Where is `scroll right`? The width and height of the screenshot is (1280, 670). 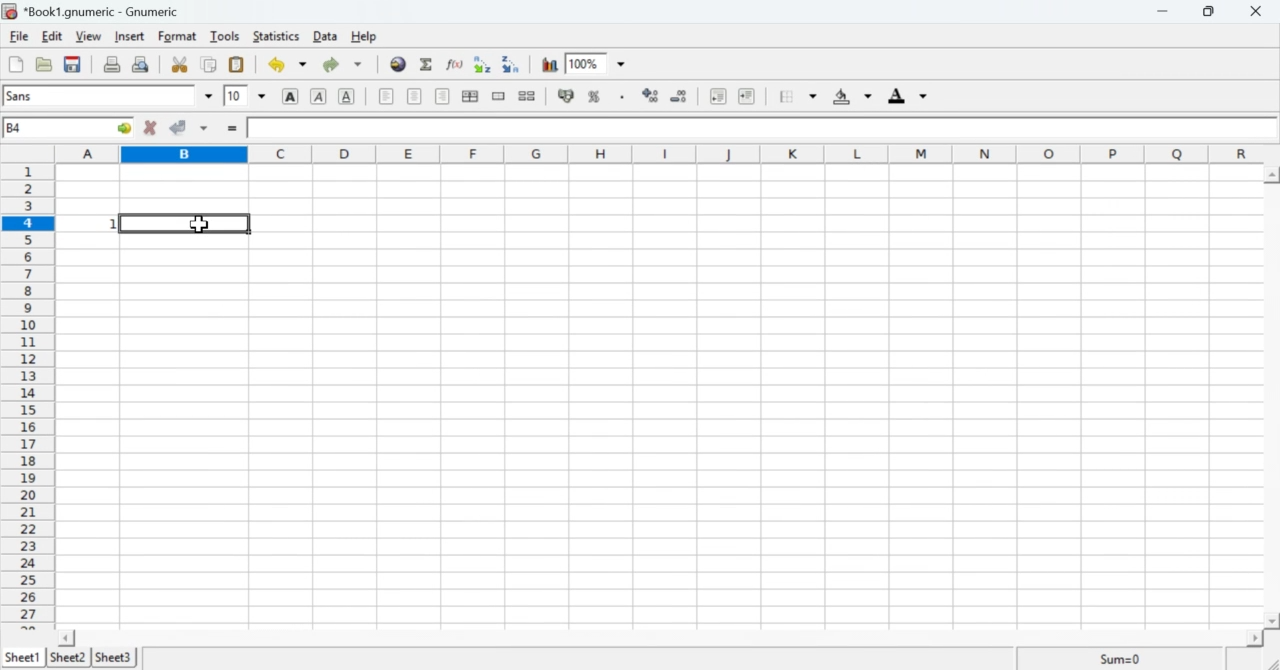
scroll right is located at coordinates (1255, 638).